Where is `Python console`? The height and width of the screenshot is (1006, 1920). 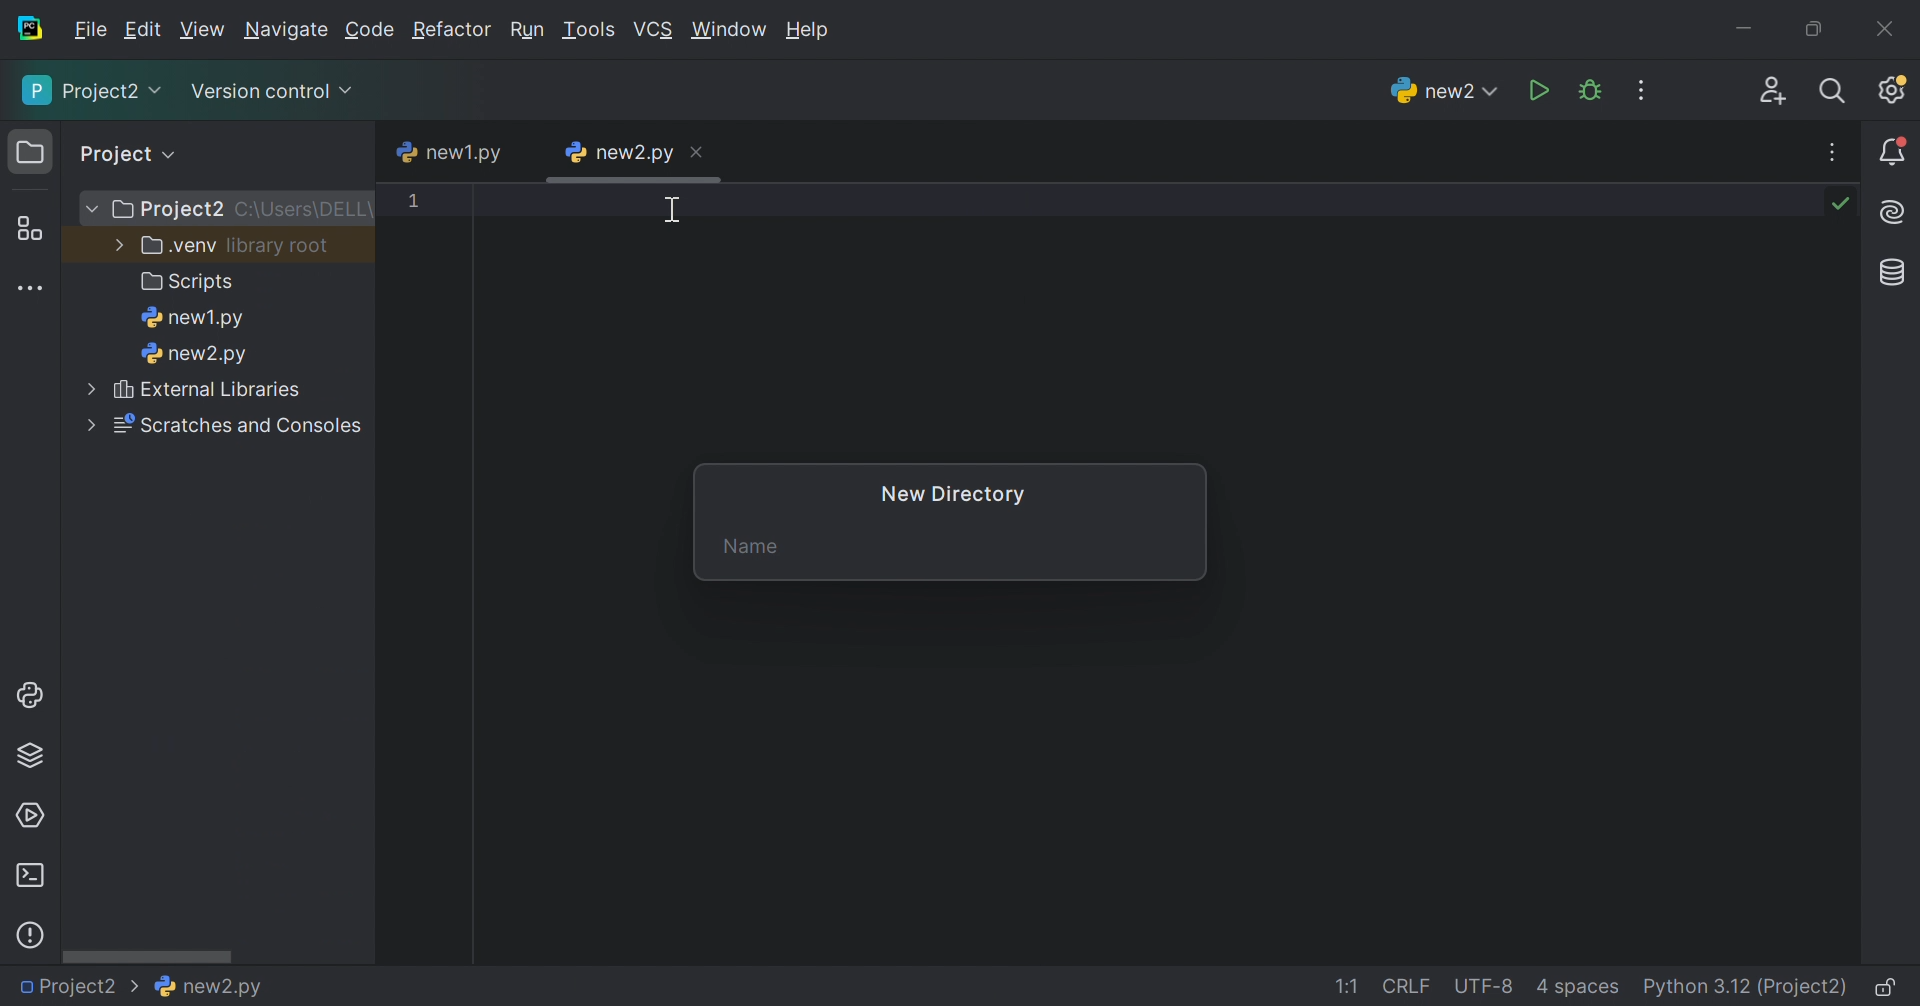 Python console is located at coordinates (27, 695).